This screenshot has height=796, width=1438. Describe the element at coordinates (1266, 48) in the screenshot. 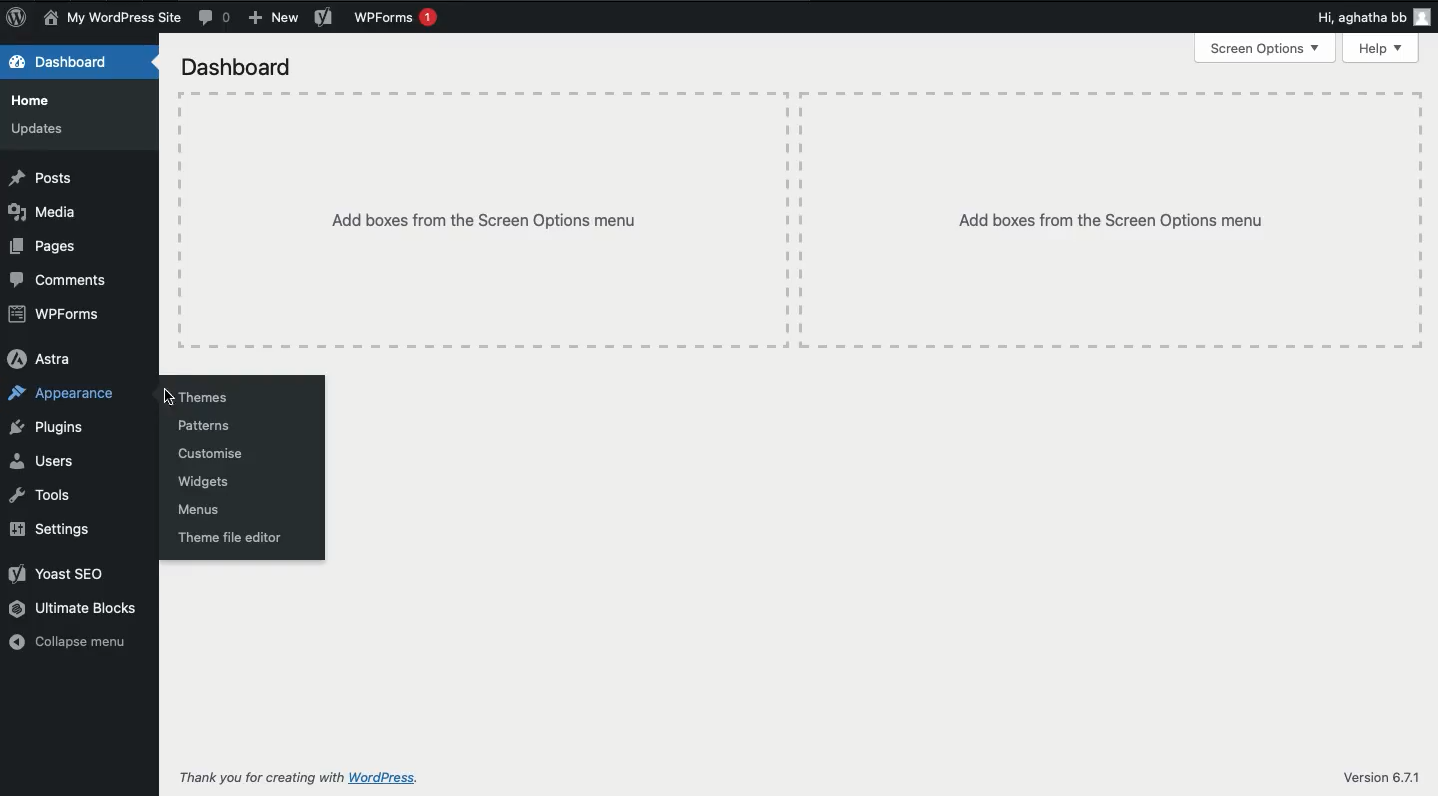

I see `Screen options` at that location.